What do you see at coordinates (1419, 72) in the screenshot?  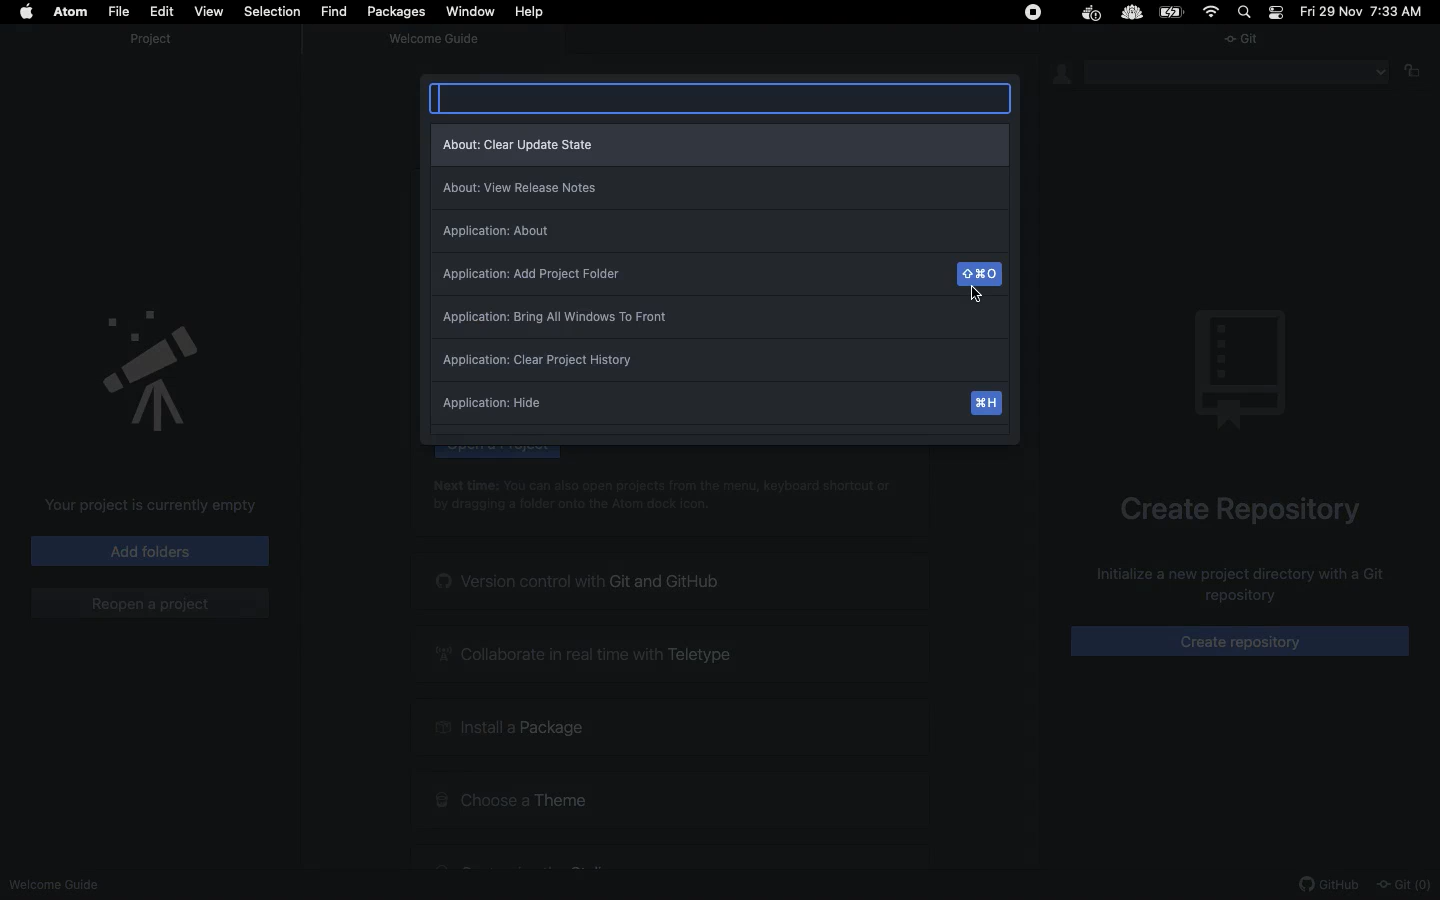 I see `Focus on active pane` at bounding box center [1419, 72].